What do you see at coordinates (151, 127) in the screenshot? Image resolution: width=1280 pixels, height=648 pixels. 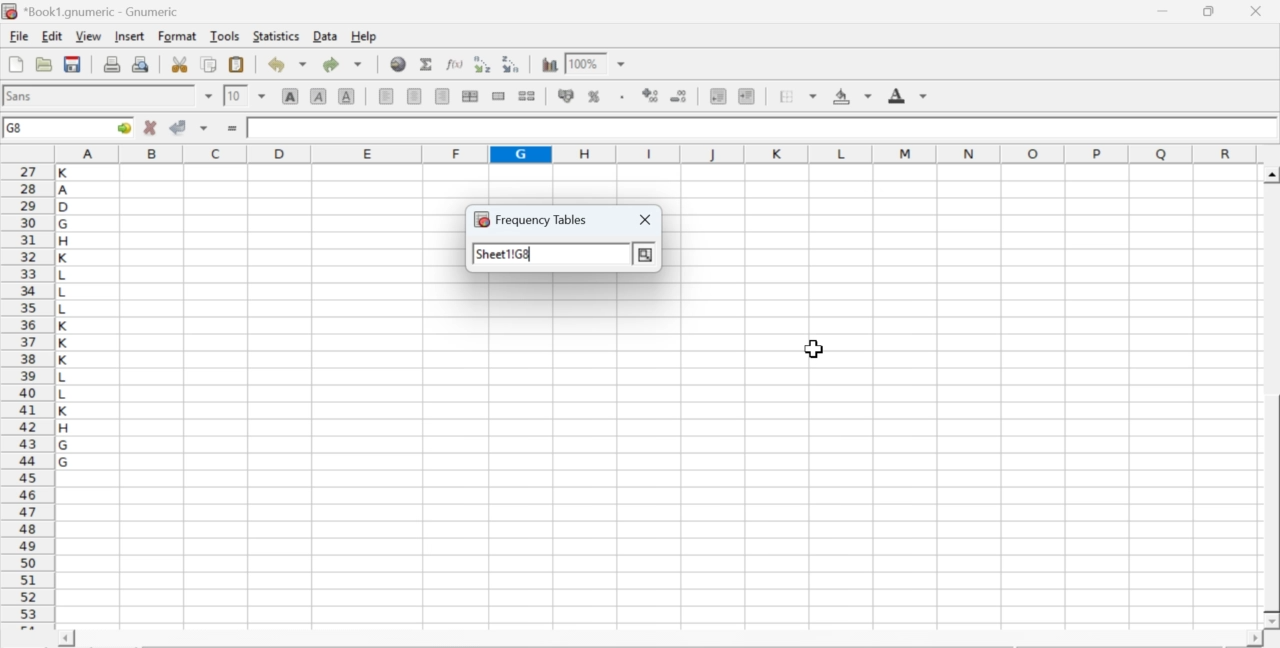 I see `cancel changes` at bounding box center [151, 127].